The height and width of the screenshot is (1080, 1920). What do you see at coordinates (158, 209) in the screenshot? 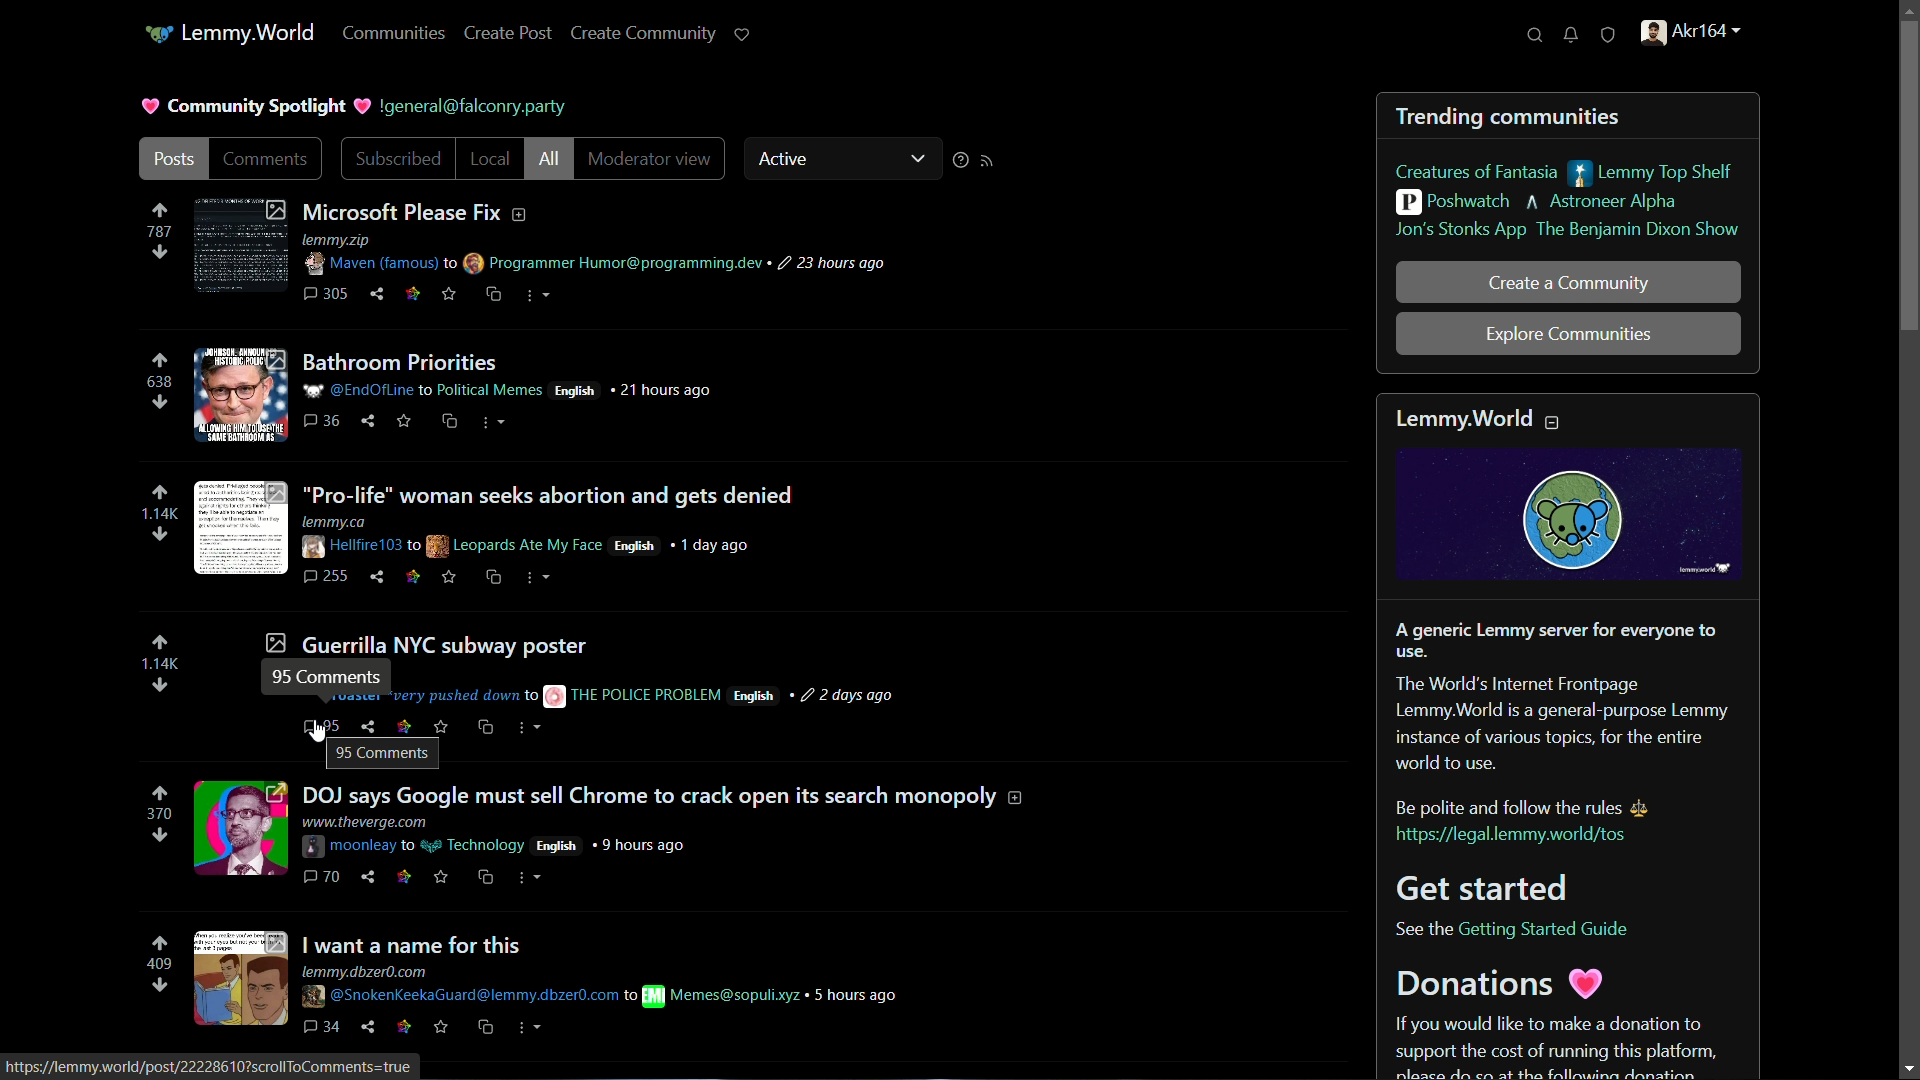
I see `upvote` at bounding box center [158, 209].